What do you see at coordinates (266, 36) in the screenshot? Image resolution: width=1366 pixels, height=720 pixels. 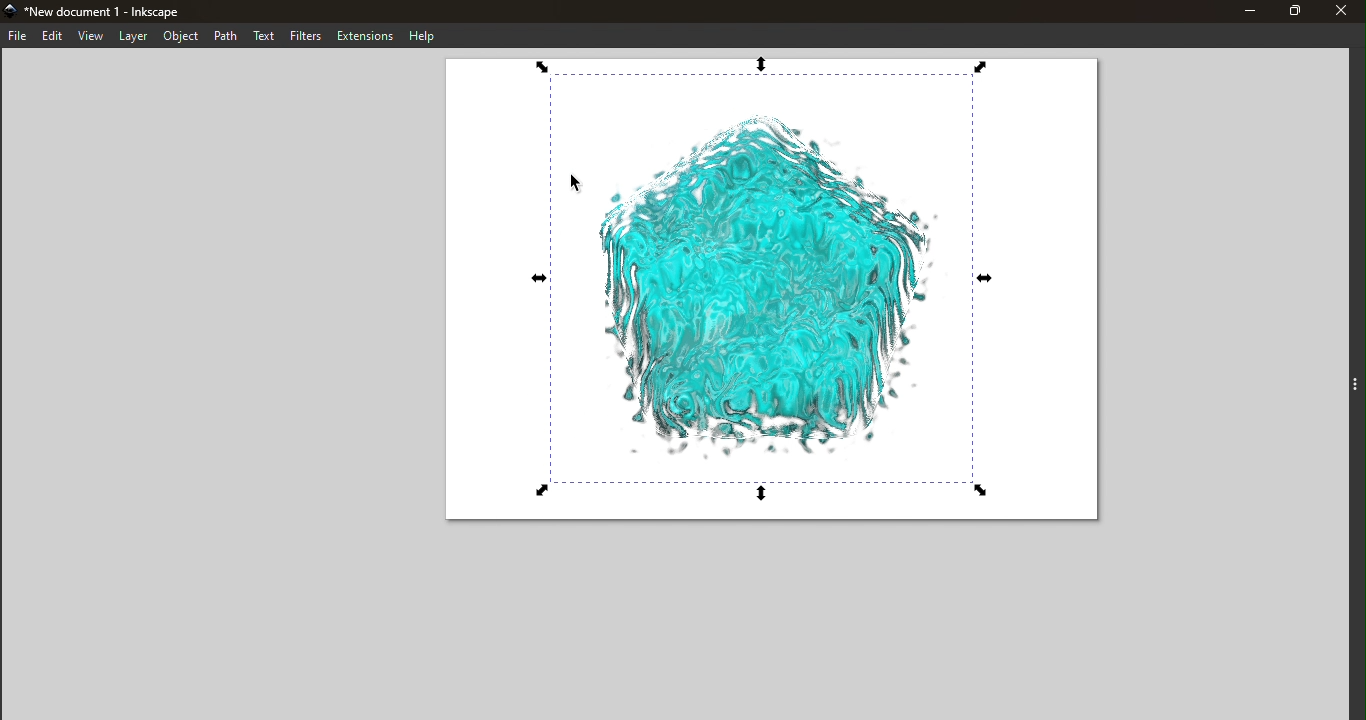 I see `Text` at bounding box center [266, 36].